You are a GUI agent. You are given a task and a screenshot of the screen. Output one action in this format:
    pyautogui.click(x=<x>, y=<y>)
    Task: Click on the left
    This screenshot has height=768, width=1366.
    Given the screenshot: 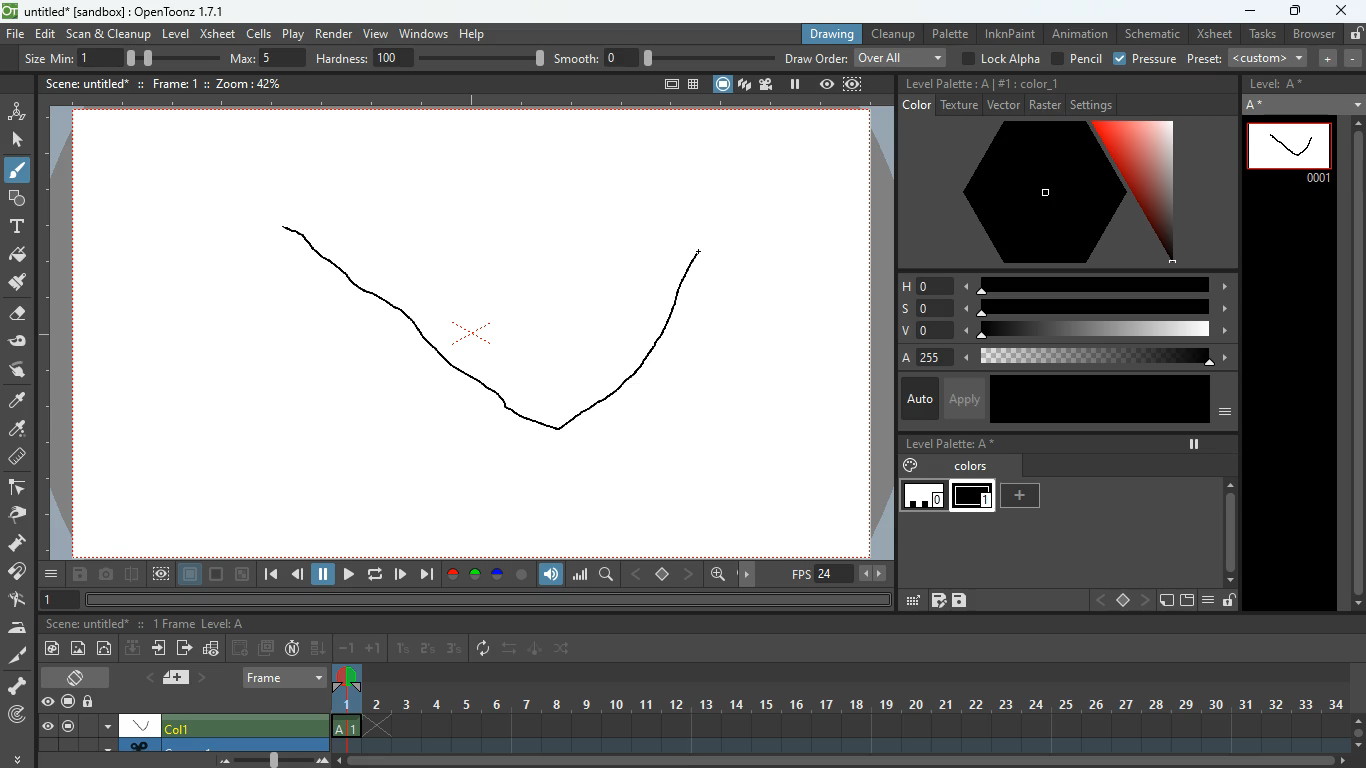 What is the action you would take?
    pyautogui.click(x=634, y=574)
    